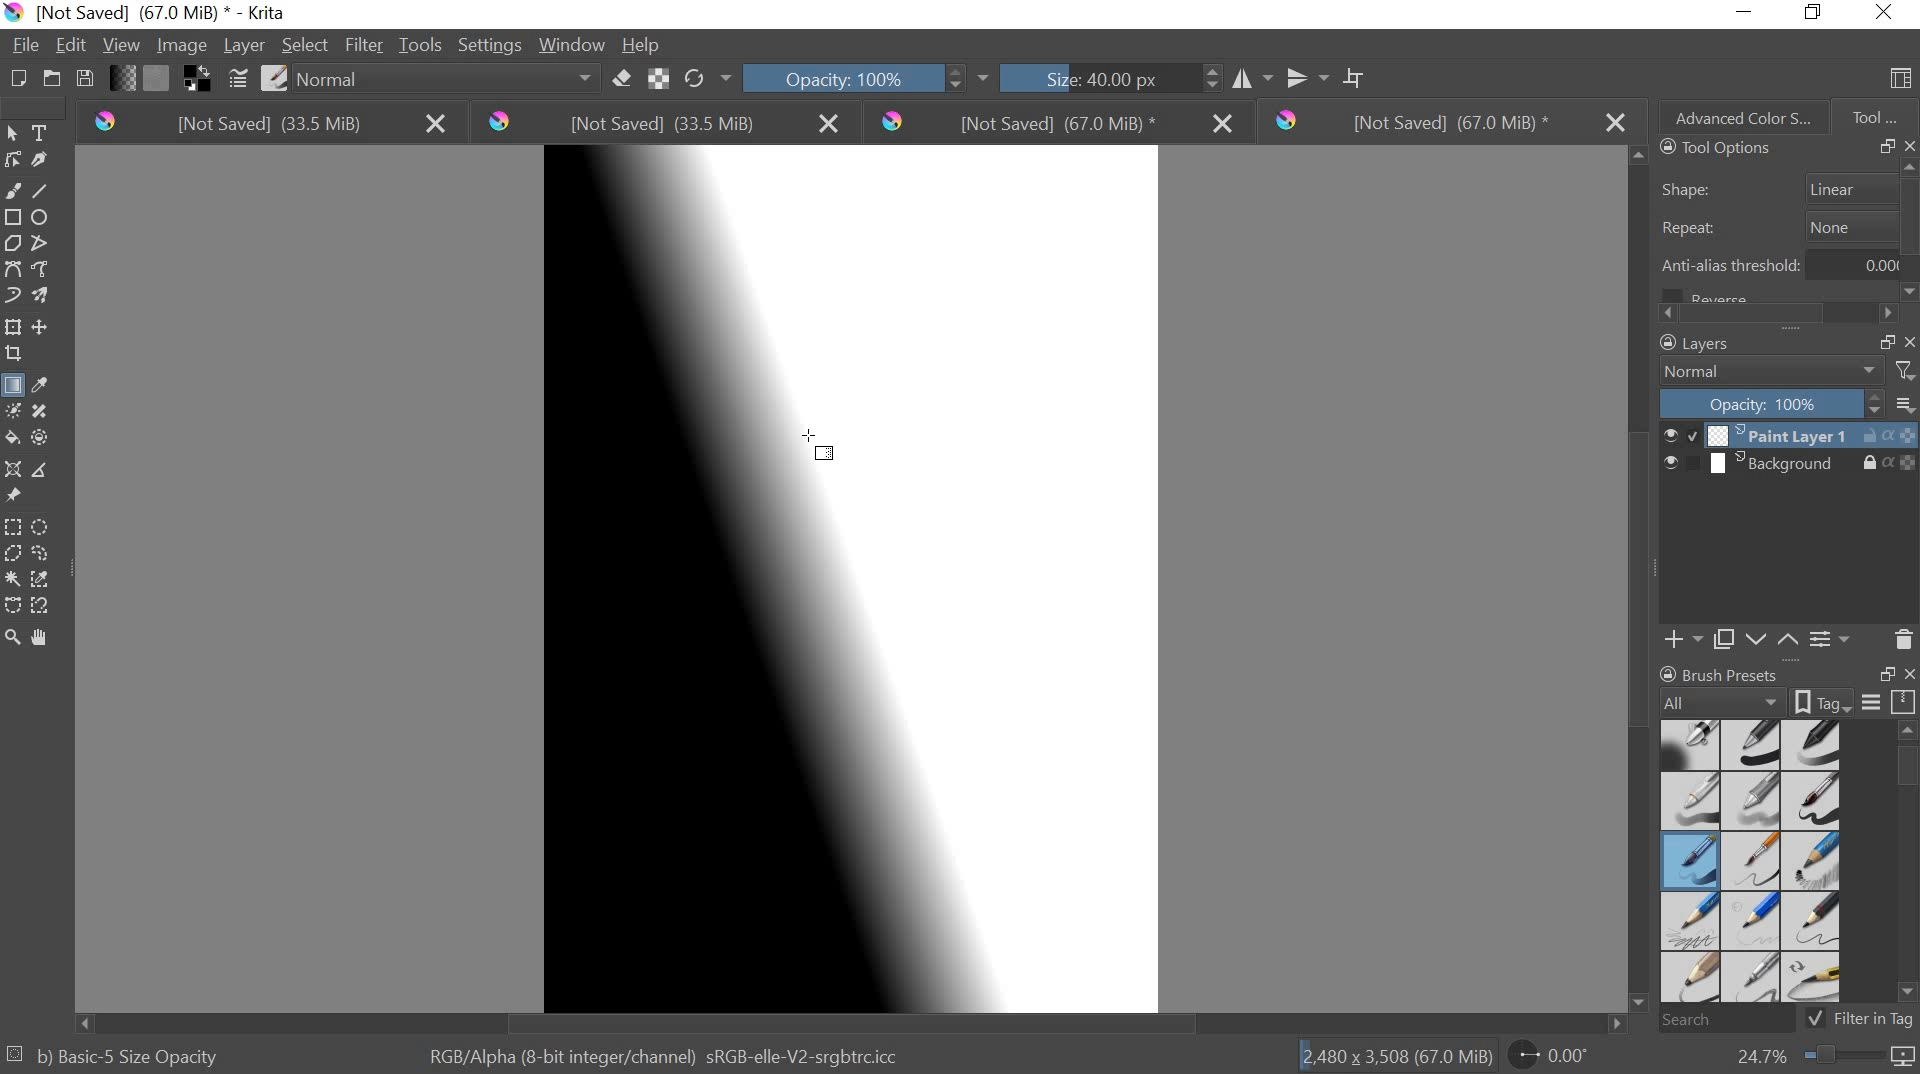  I want to click on freehand, so click(12, 191).